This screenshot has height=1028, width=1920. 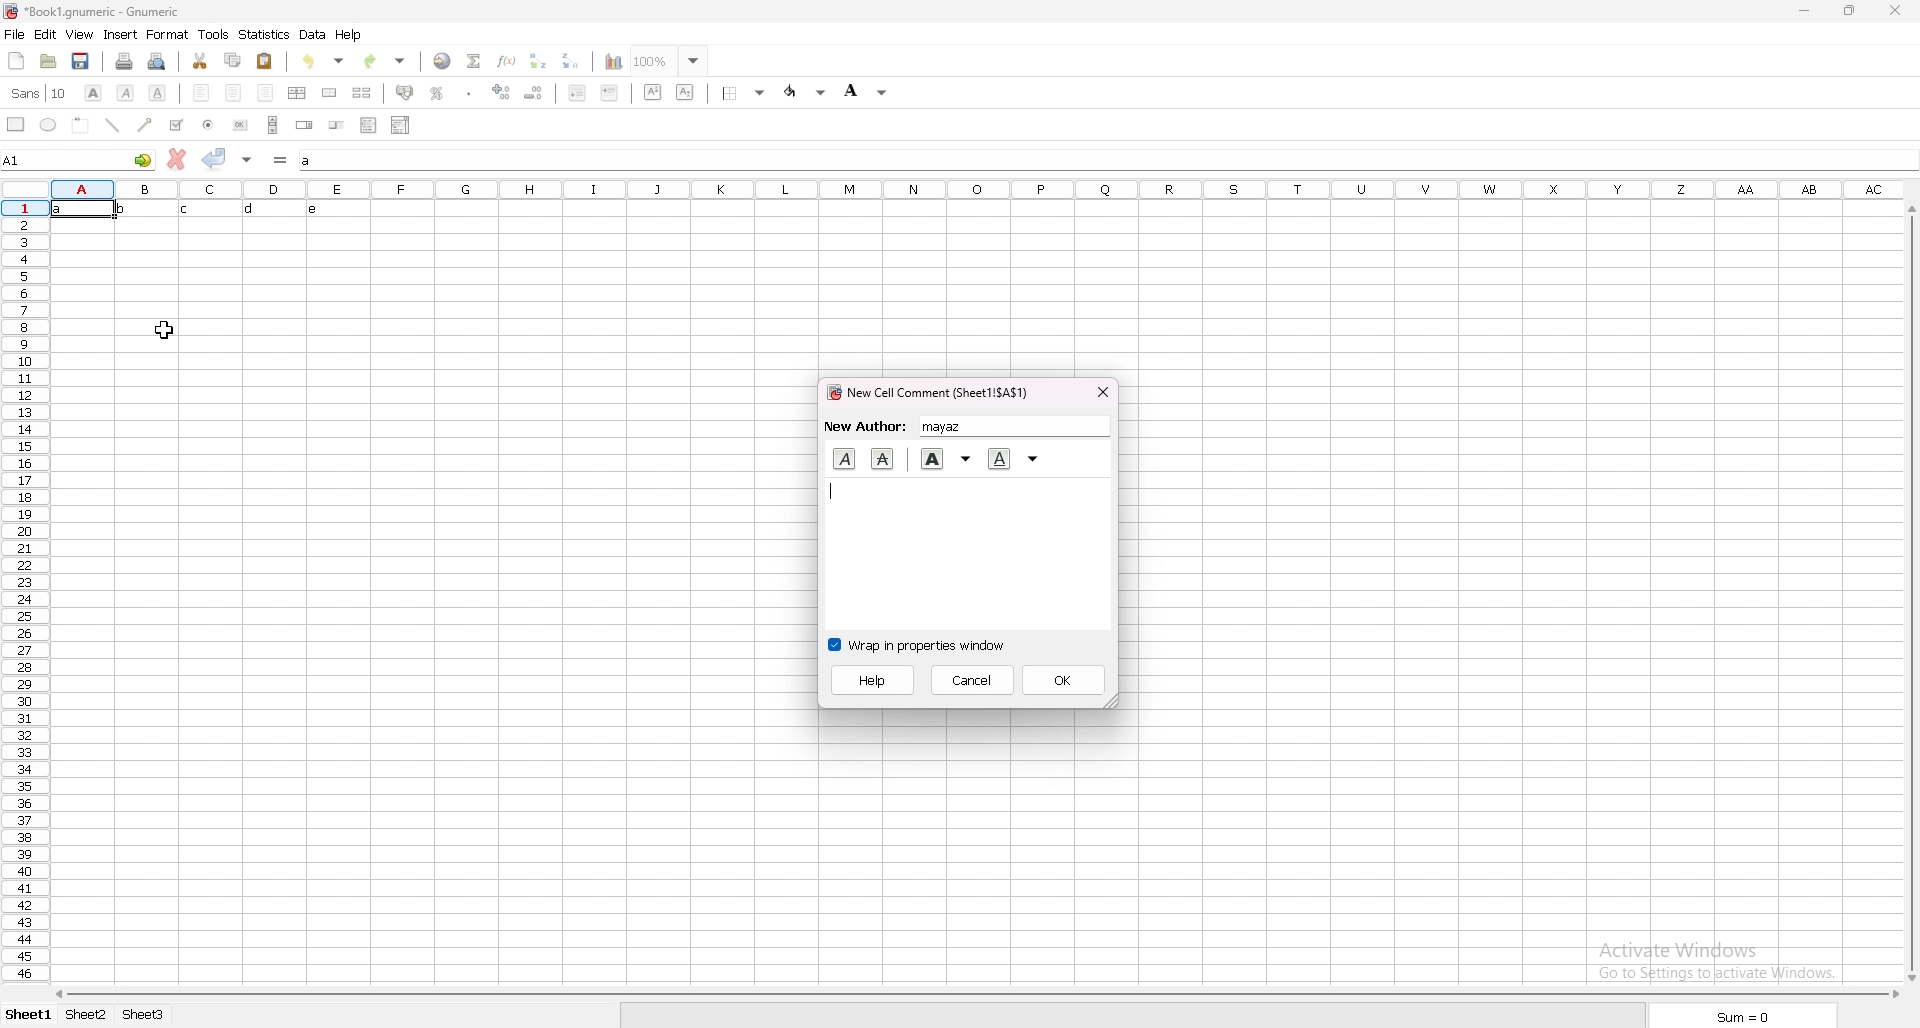 I want to click on save, so click(x=82, y=61).